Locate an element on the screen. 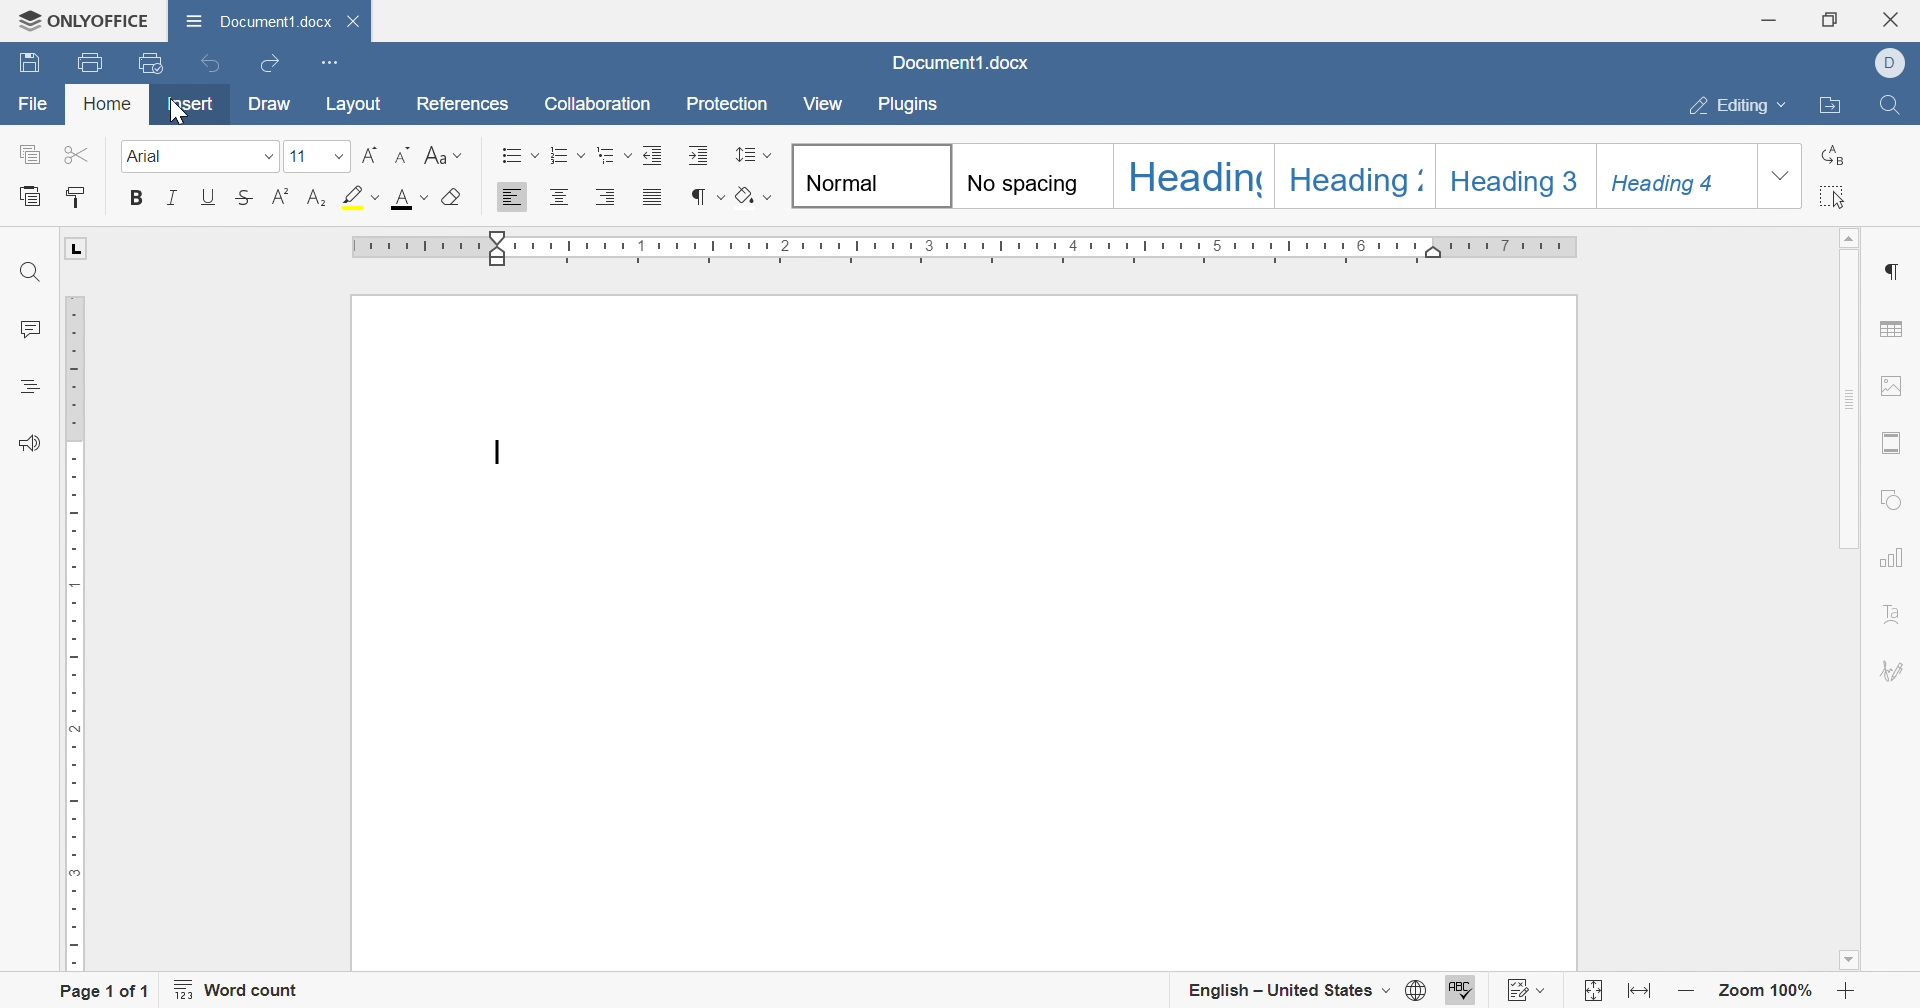 The height and width of the screenshot is (1008, 1920). bullets is located at coordinates (518, 156).